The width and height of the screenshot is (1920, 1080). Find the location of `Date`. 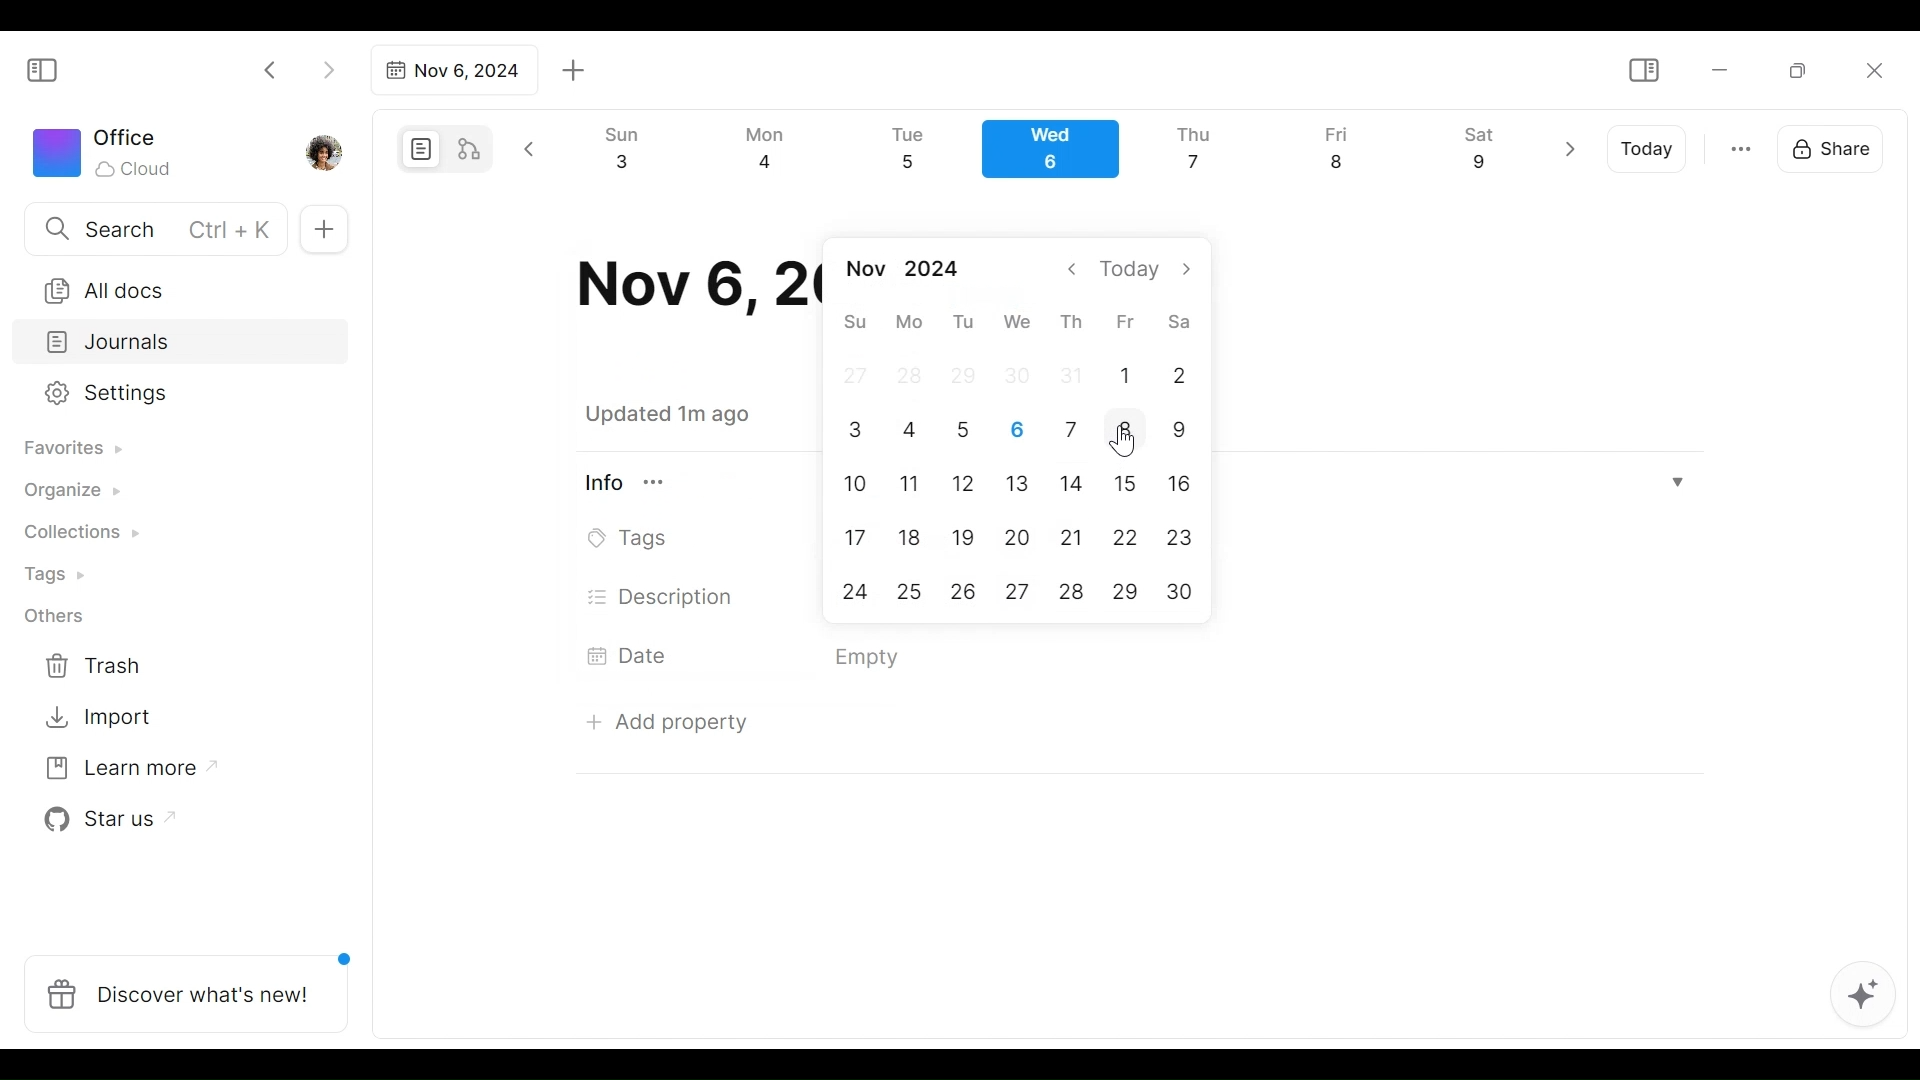

Date is located at coordinates (689, 285).